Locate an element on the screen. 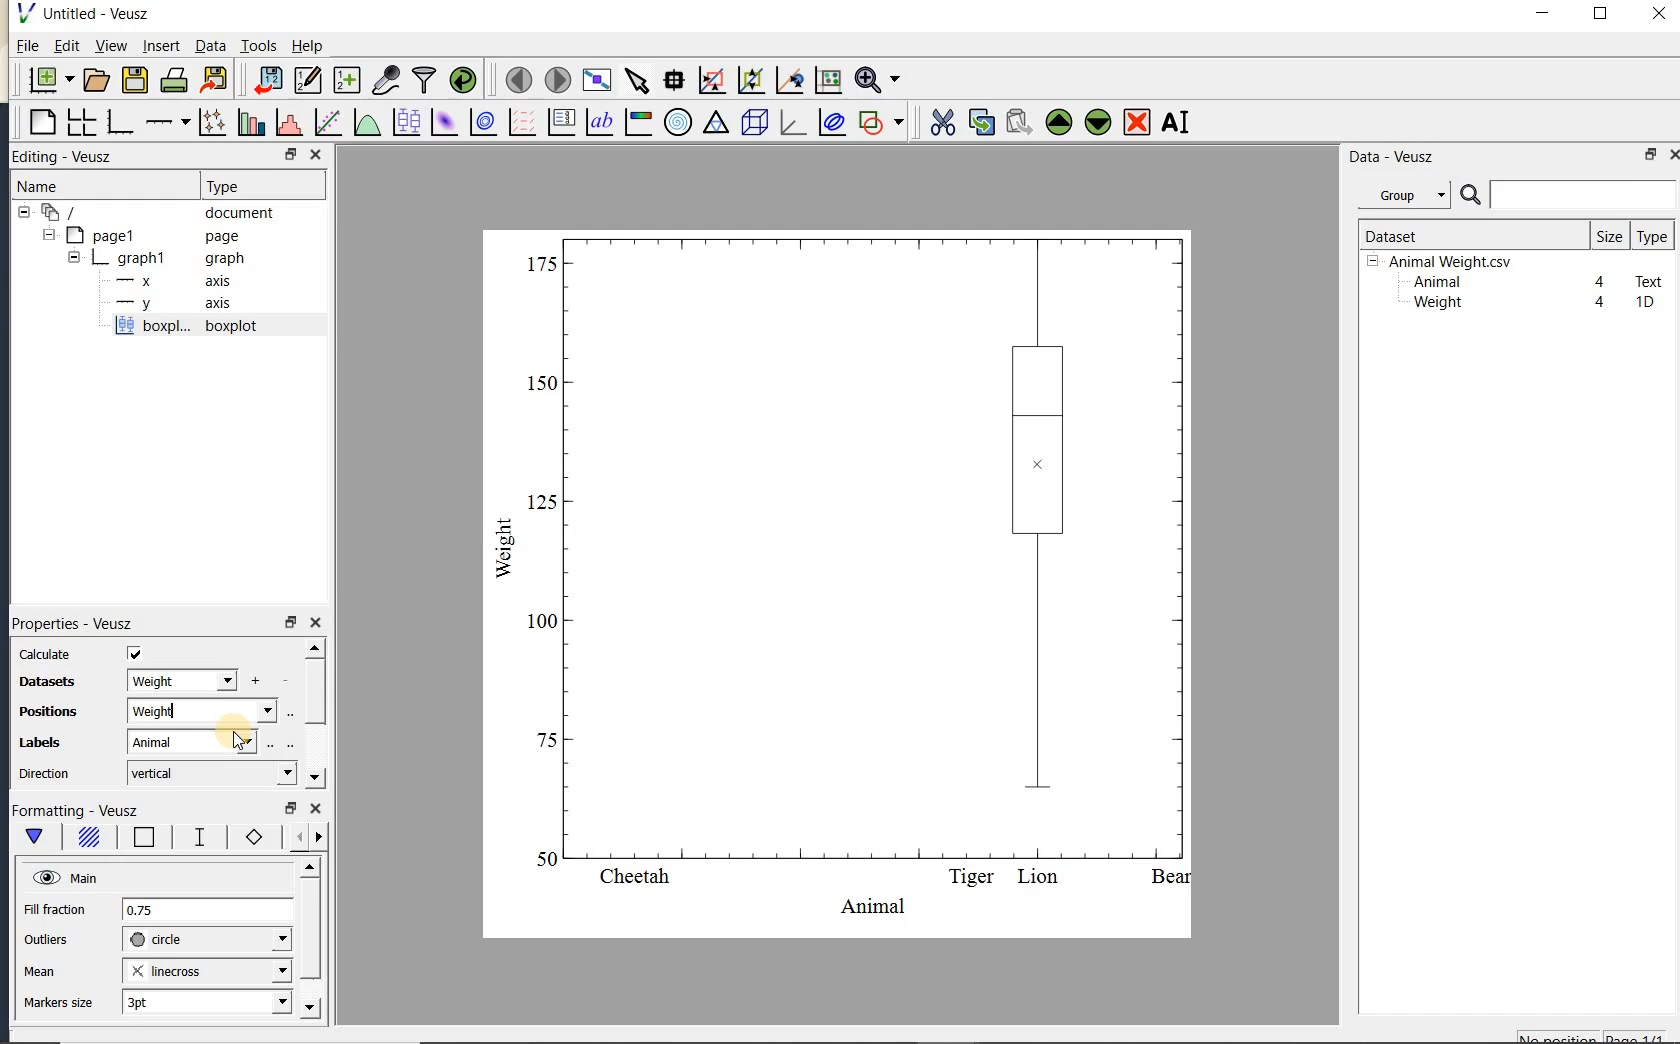 Image resolution: width=1680 pixels, height=1044 pixels. import data into Veusz is located at coordinates (268, 81).